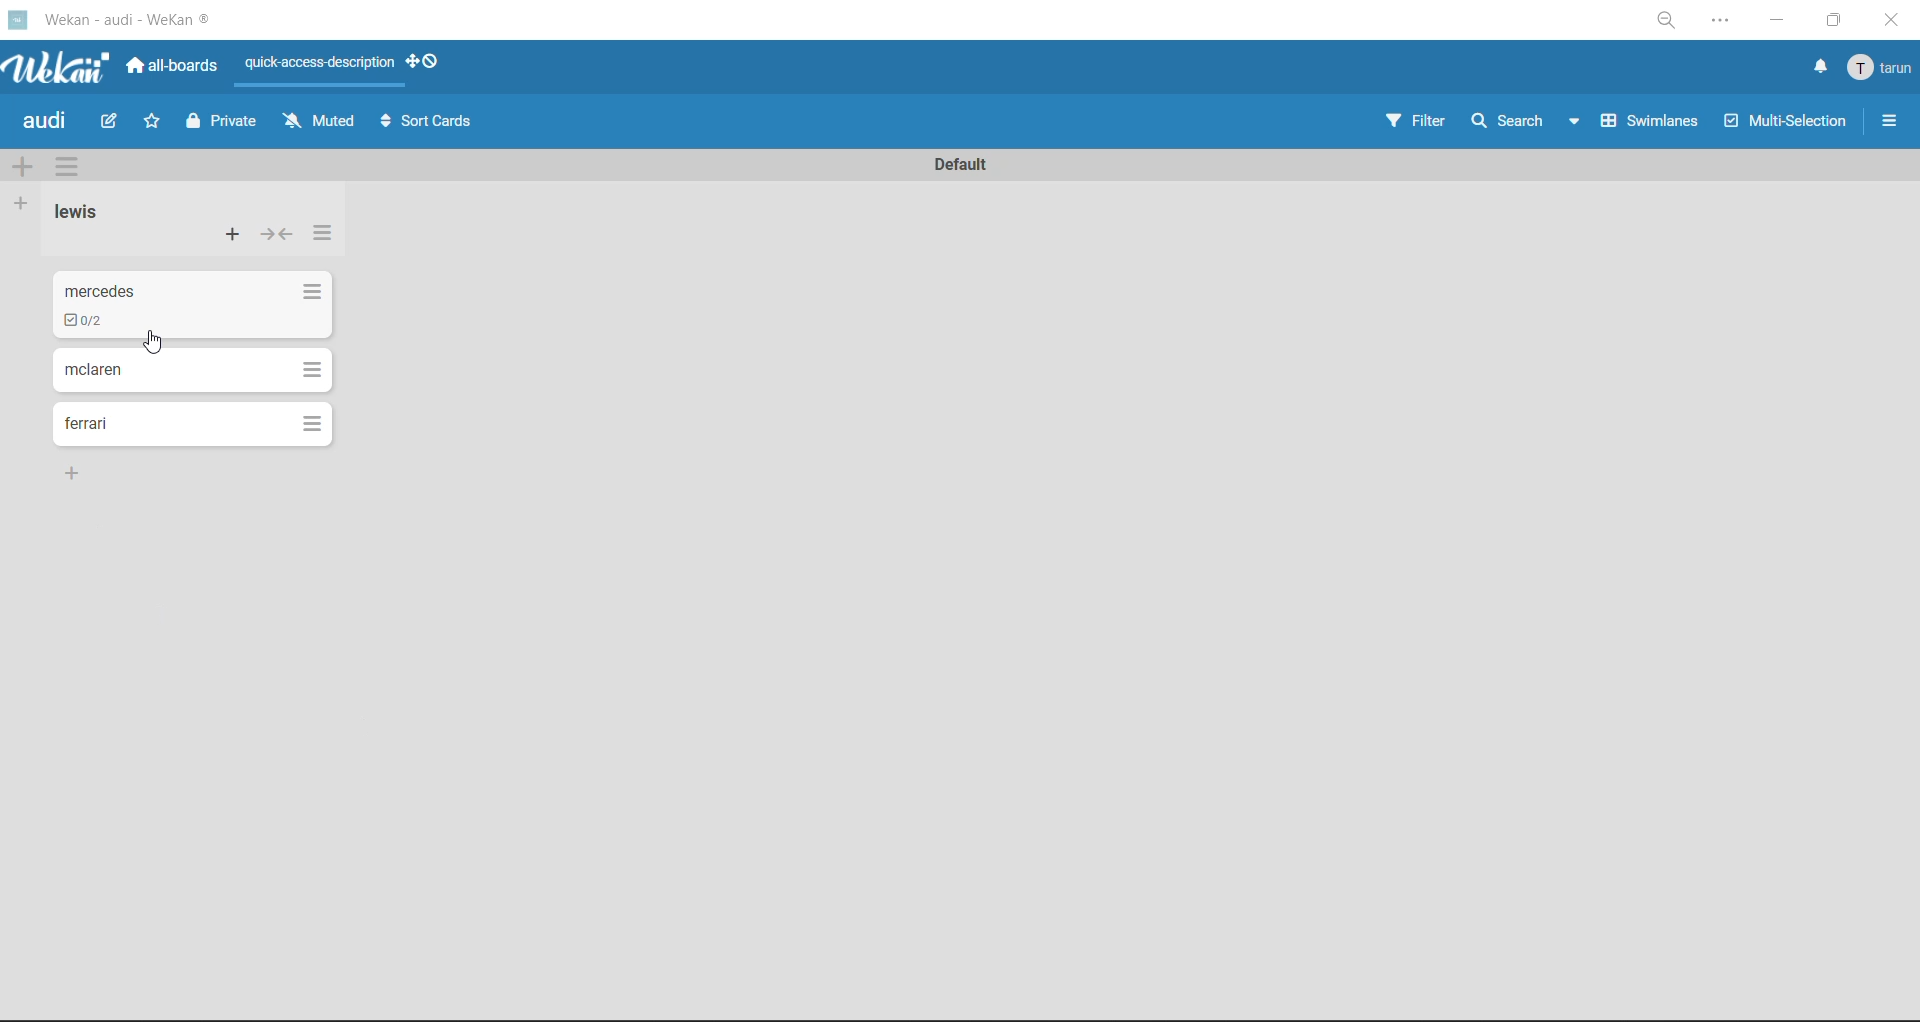  I want to click on cursor, so click(156, 342).